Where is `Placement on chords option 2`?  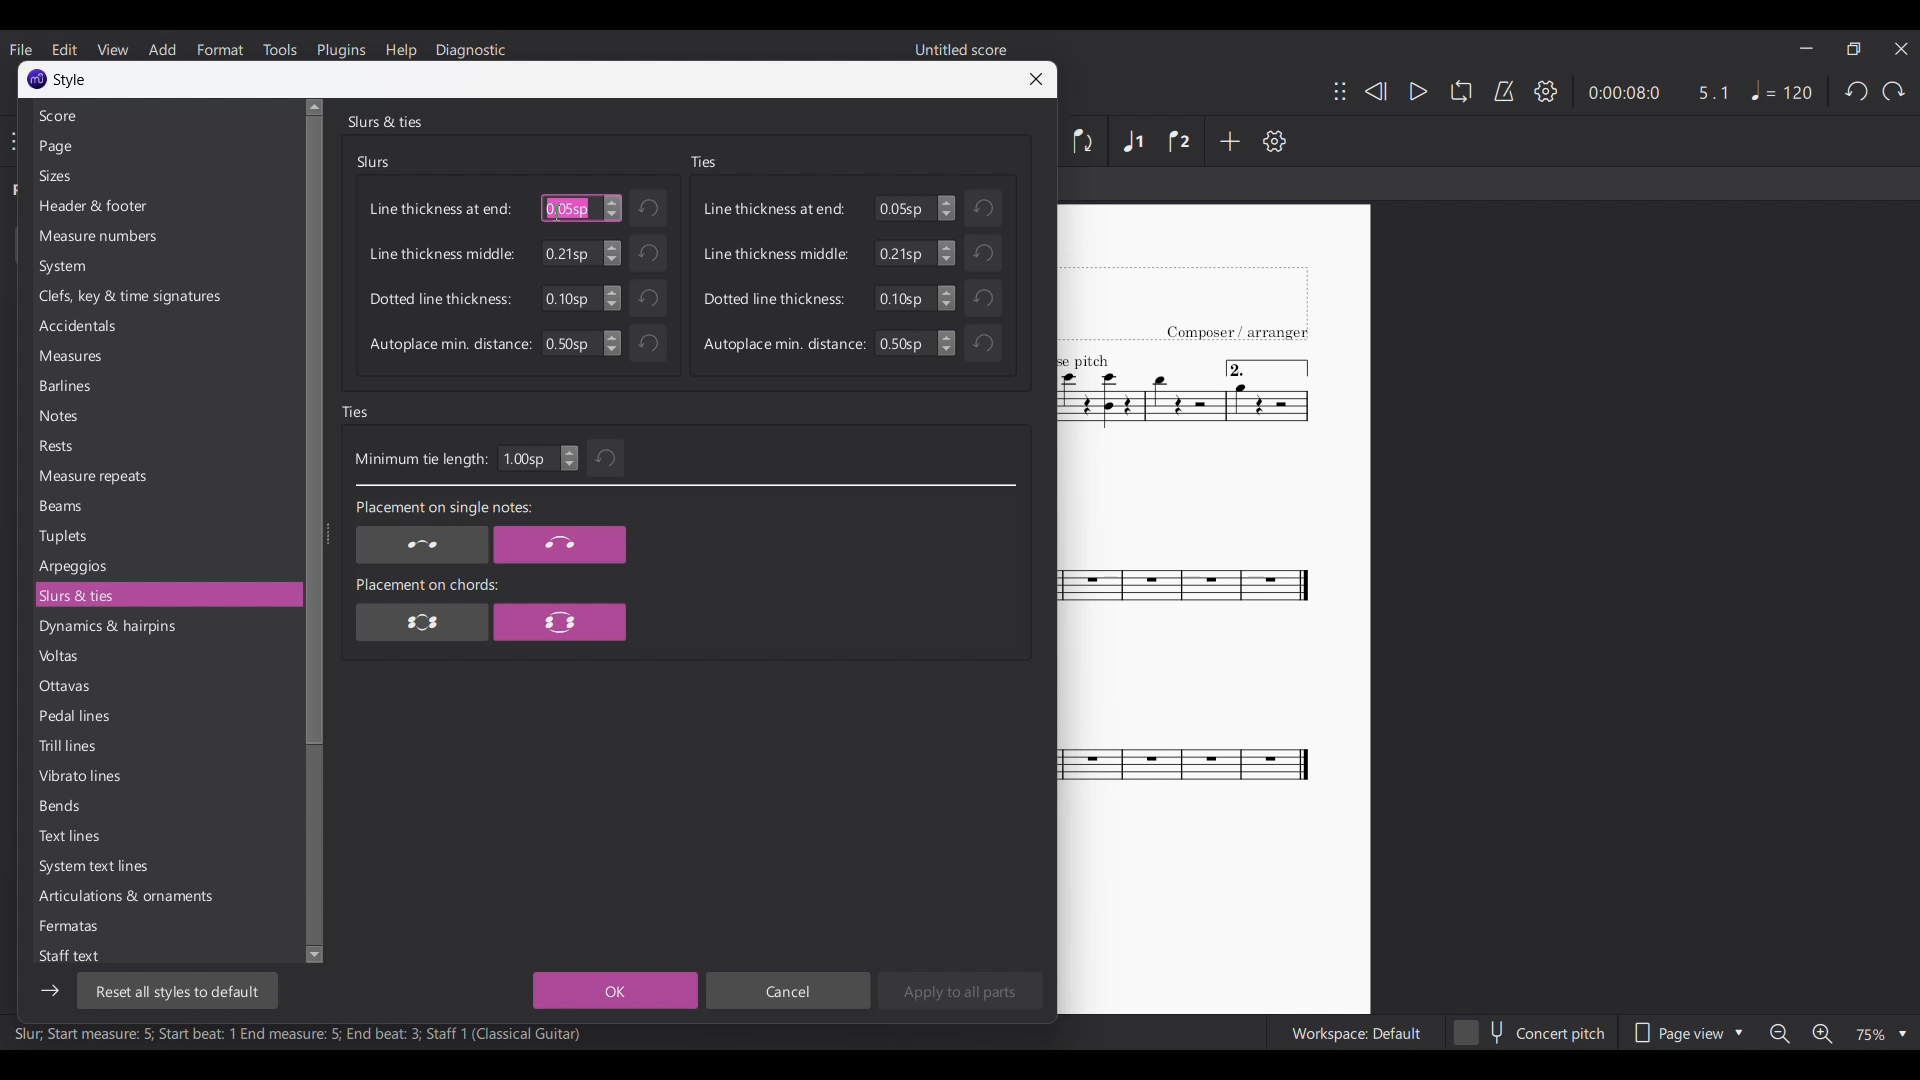 Placement on chords option 2 is located at coordinates (560, 621).